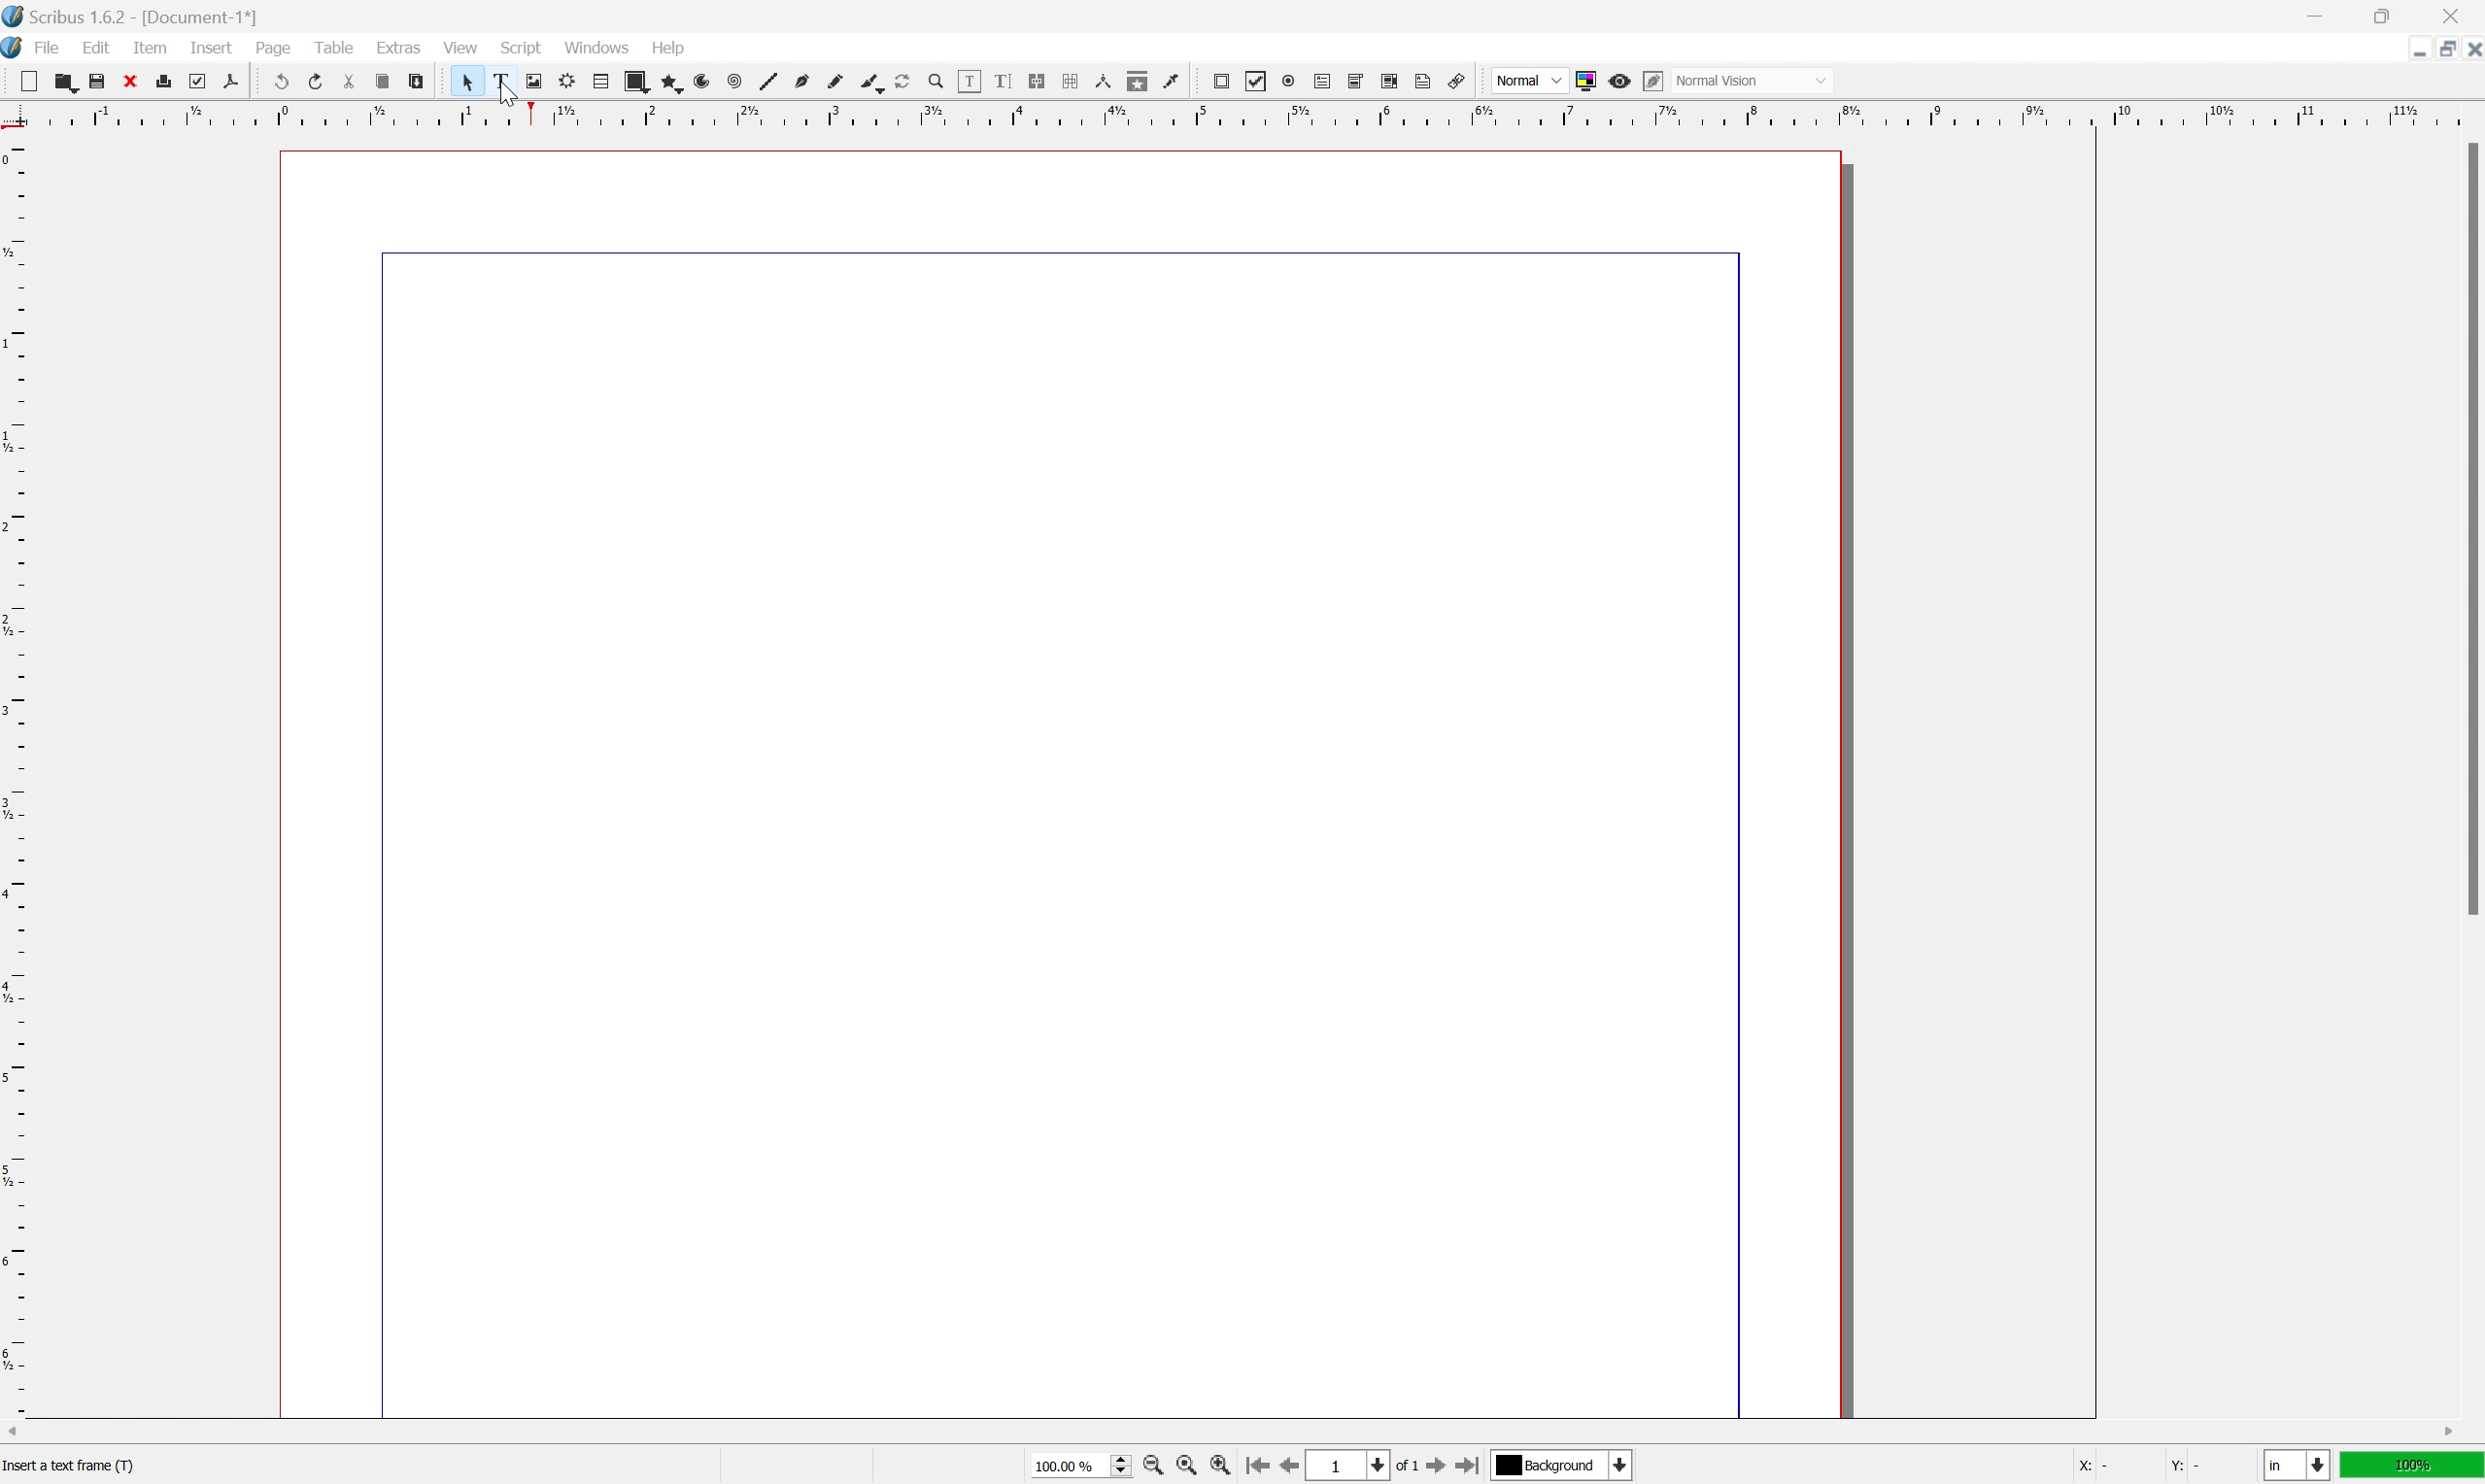 This screenshot has width=2485, height=1484. What do you see at coordinates (2409, 49) in the screenshot?
I see `minimize` at bounding box center [2409, 49].